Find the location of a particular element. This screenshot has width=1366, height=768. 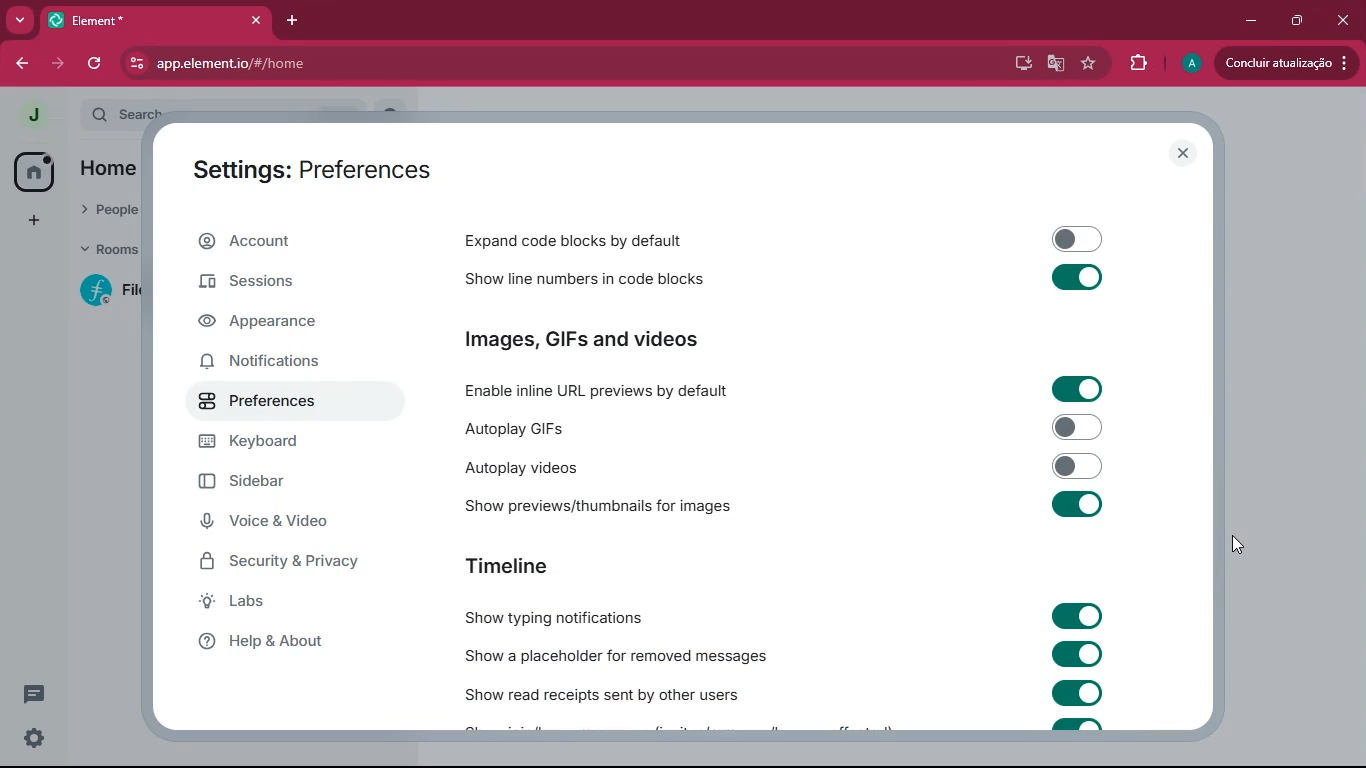

refresh is located at coordinates (94, 65).